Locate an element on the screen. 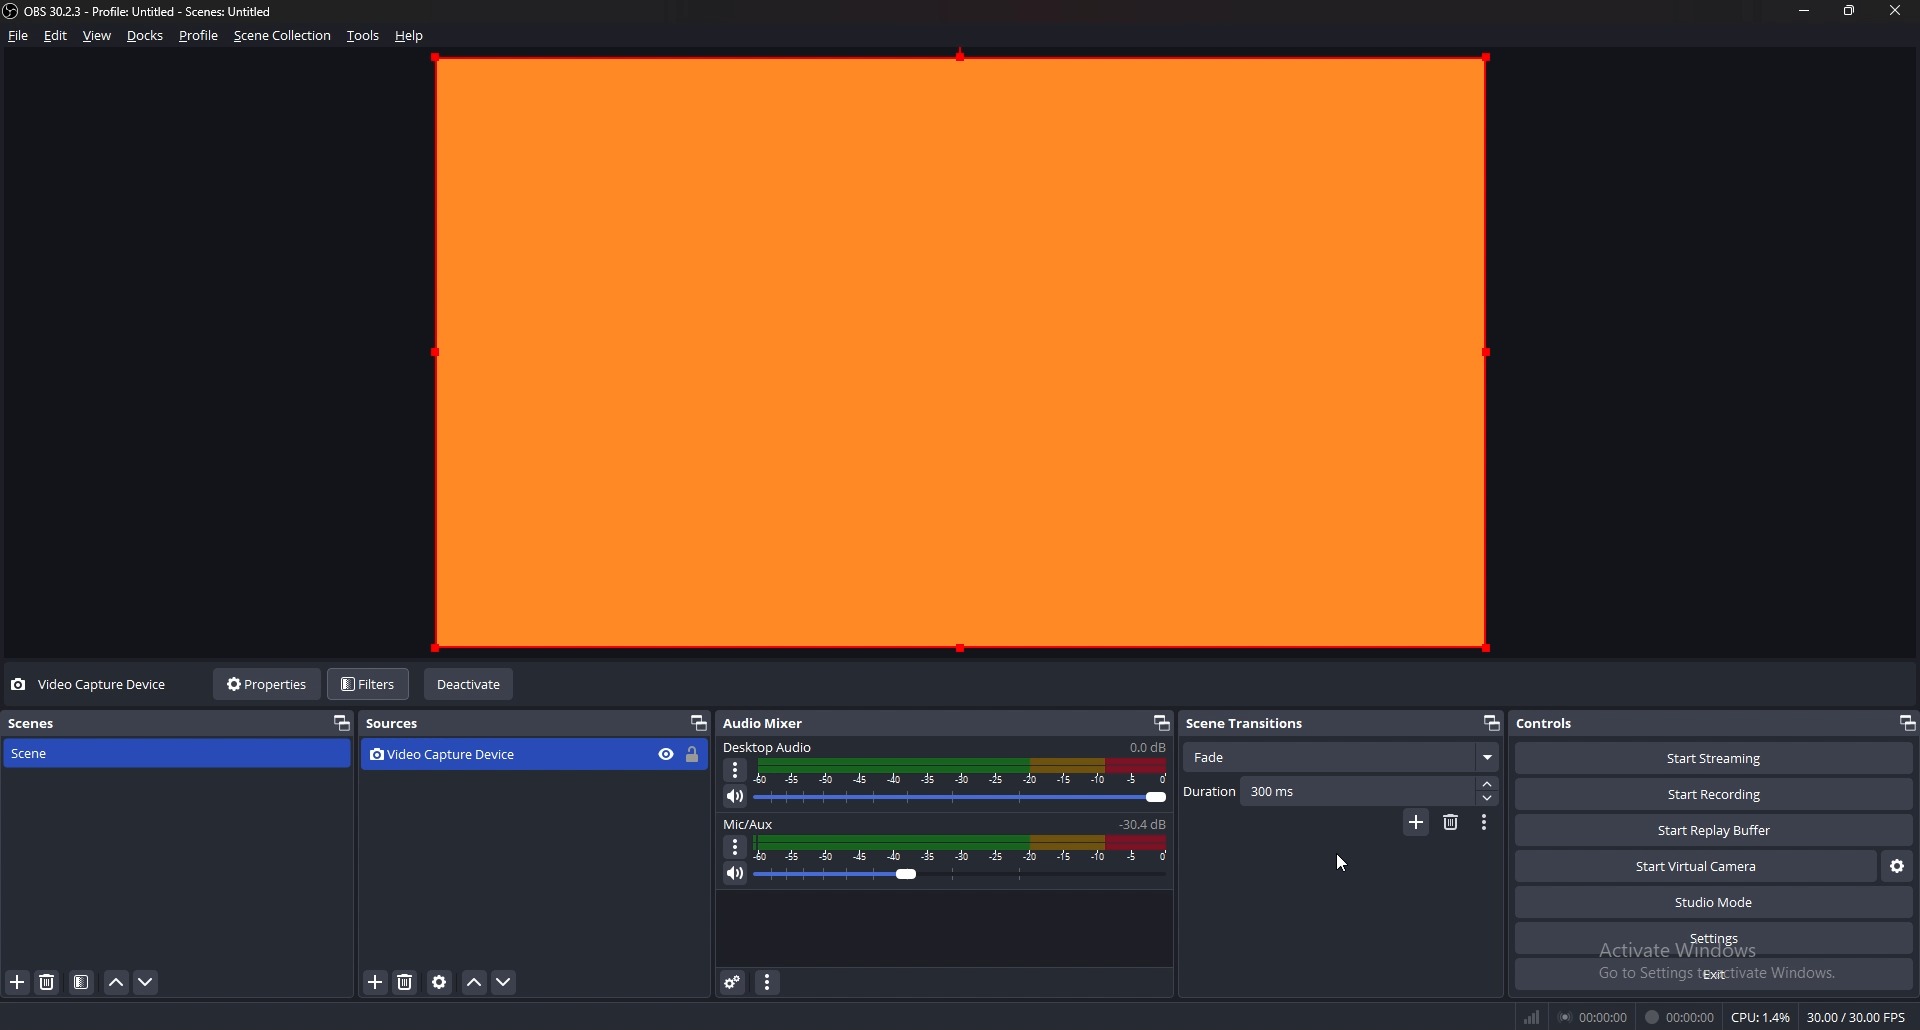 The height and width of the screenshot is (1030, 1920). add transition is located at coordinates (1418, 822).